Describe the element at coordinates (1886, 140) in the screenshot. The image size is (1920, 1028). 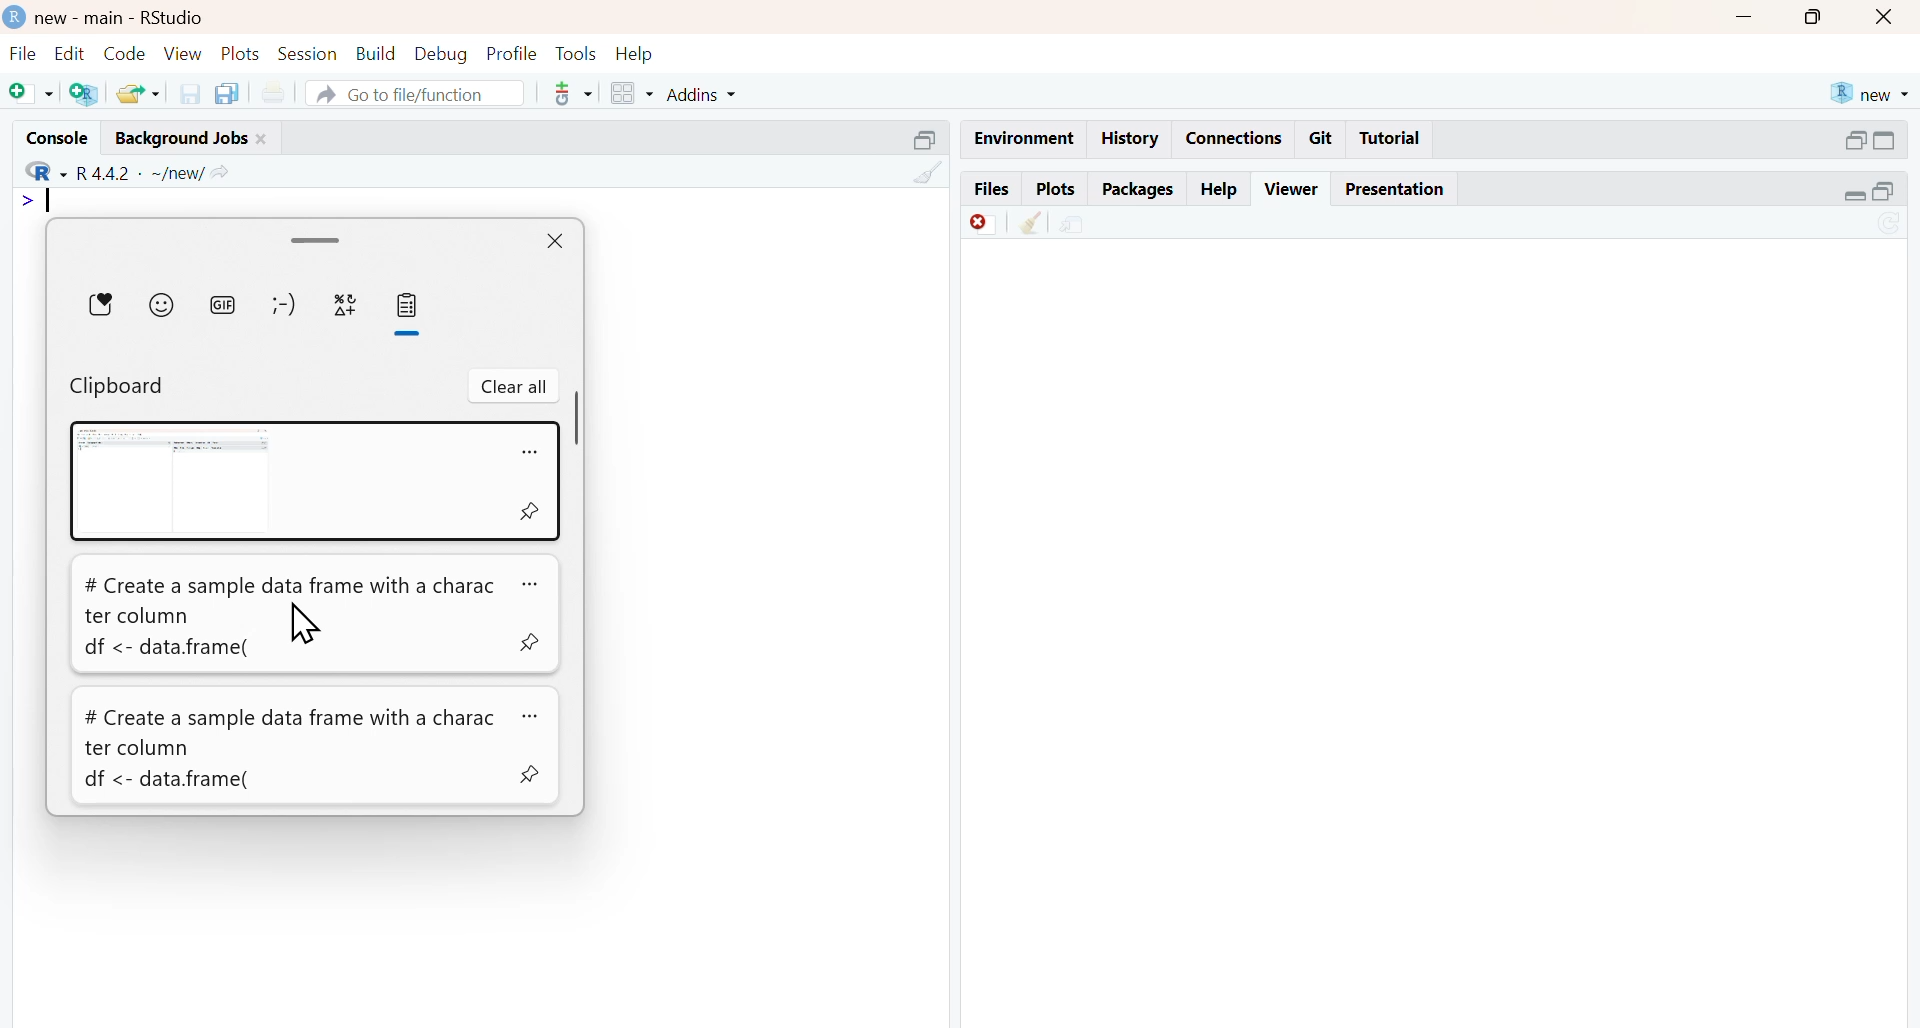
I see `expand/collapse` at that location.